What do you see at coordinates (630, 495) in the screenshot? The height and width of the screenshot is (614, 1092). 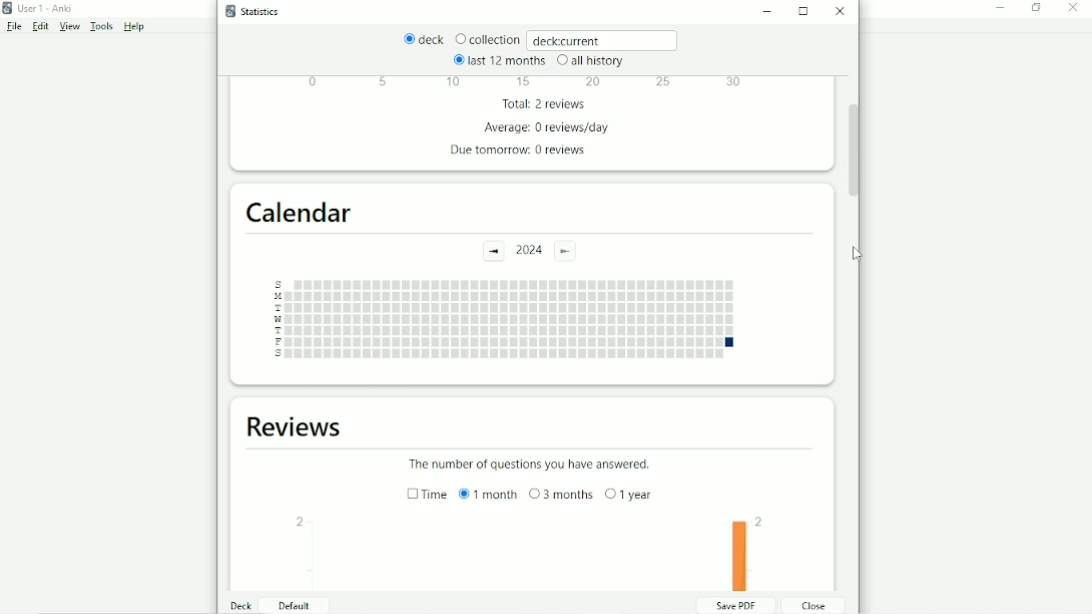 I see `1 year` at bounding box center [630, 495].